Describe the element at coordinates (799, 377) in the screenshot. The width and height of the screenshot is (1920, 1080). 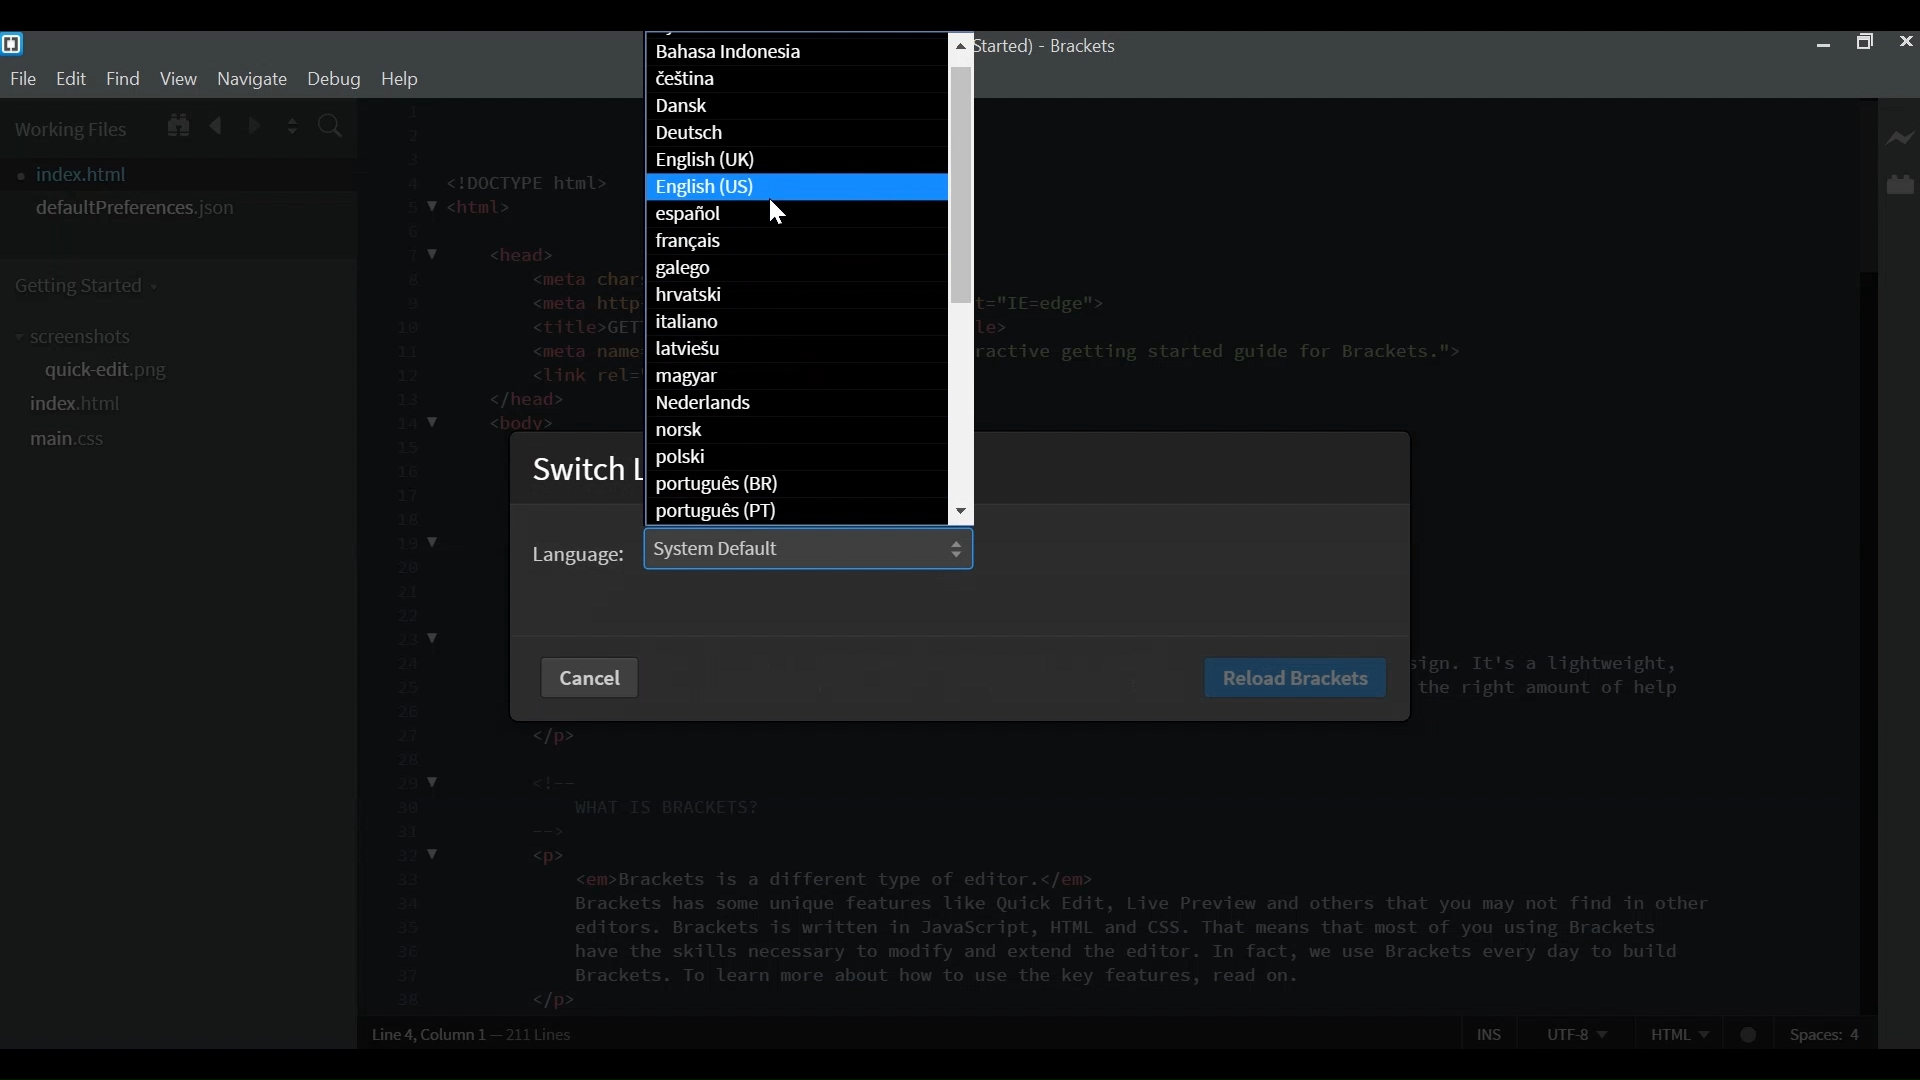
I see `magyar` at that location.